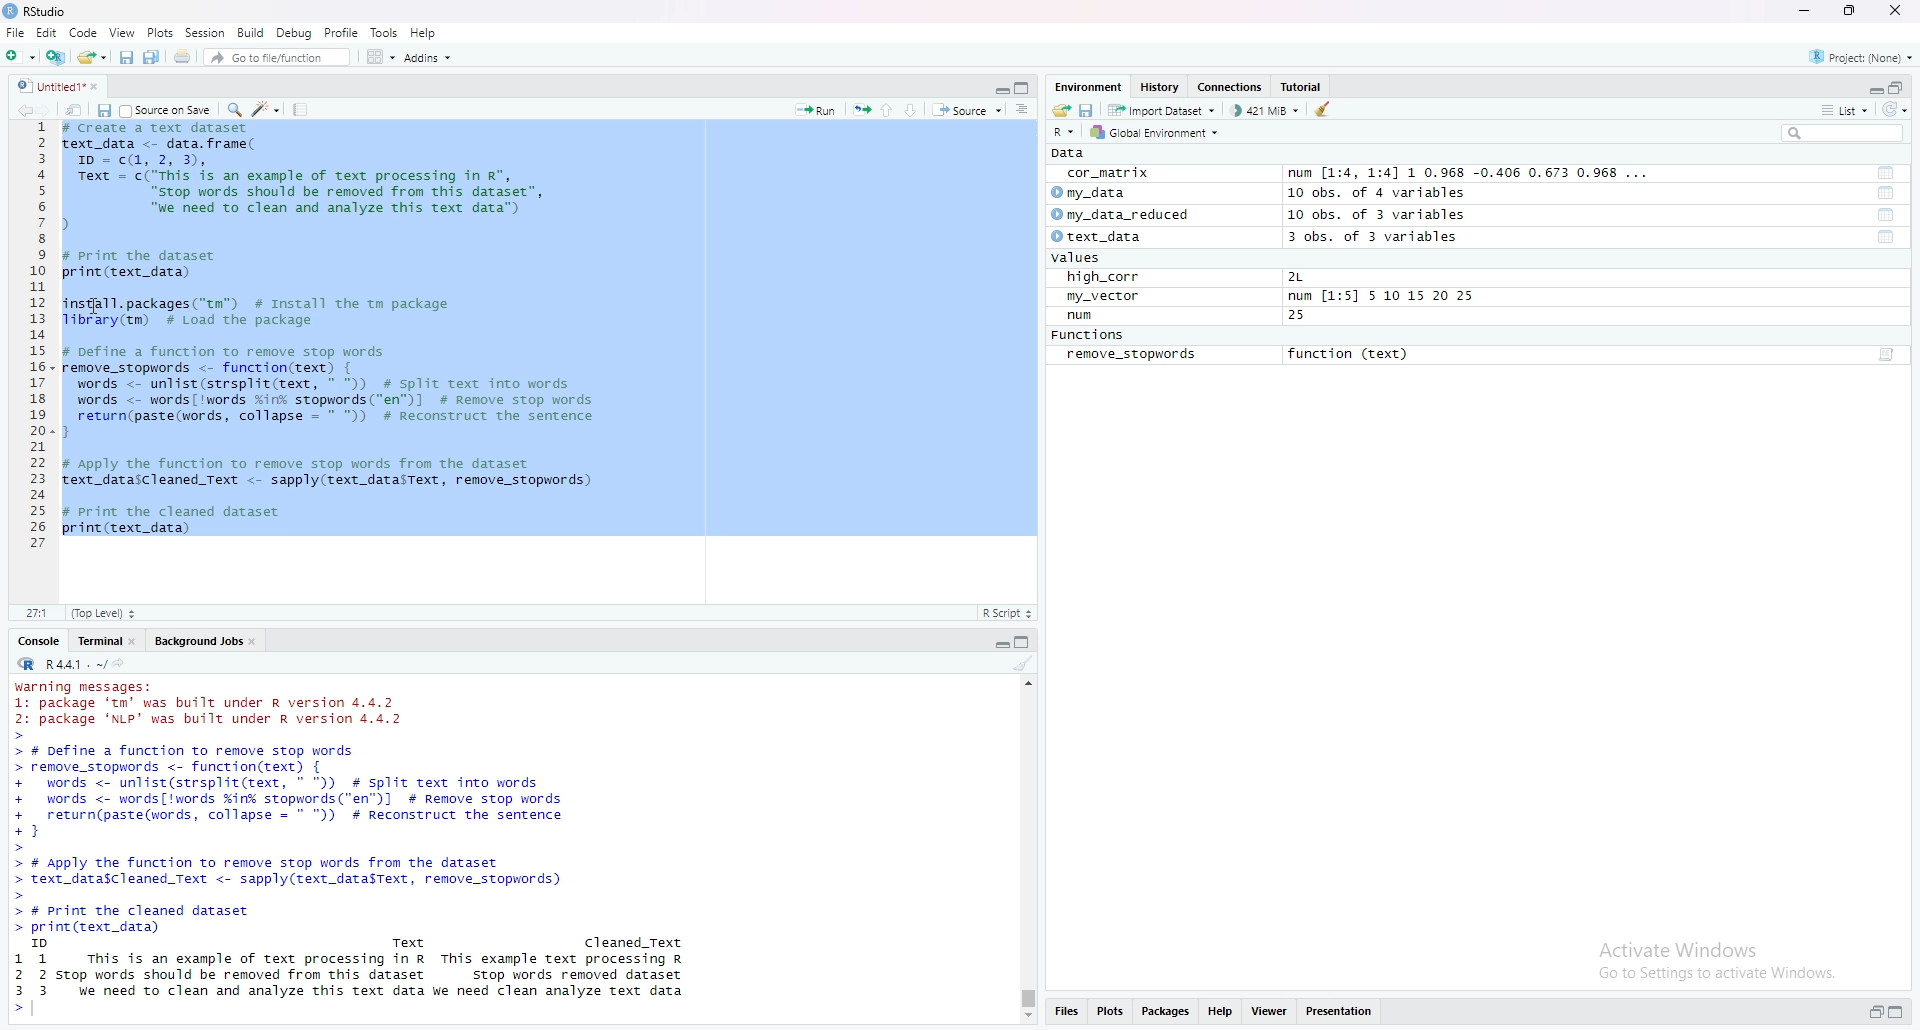 The height and width of the screenshot is (1030, 1920). Describe the element at coordinates (1111, 1012) in the screenshot. I see `plots` at that location.